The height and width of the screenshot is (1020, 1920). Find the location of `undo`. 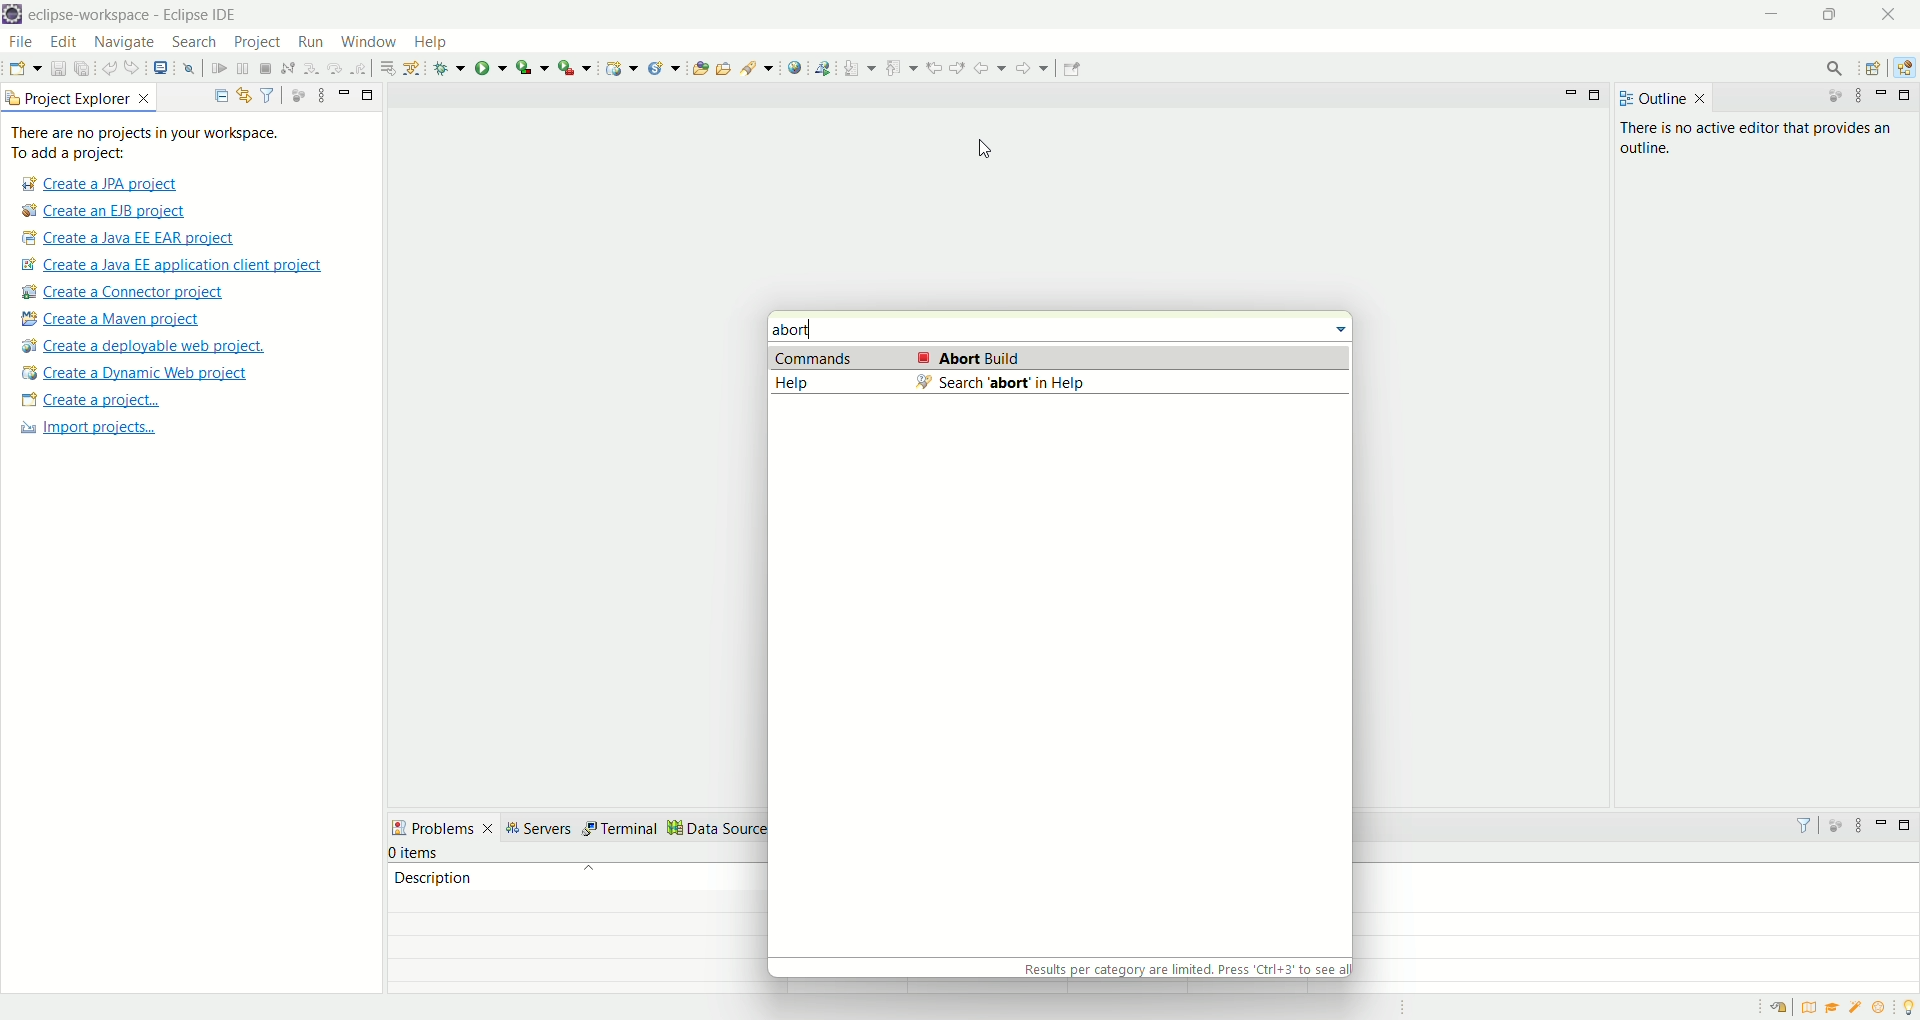

undo is located at coordinates (106, 69).